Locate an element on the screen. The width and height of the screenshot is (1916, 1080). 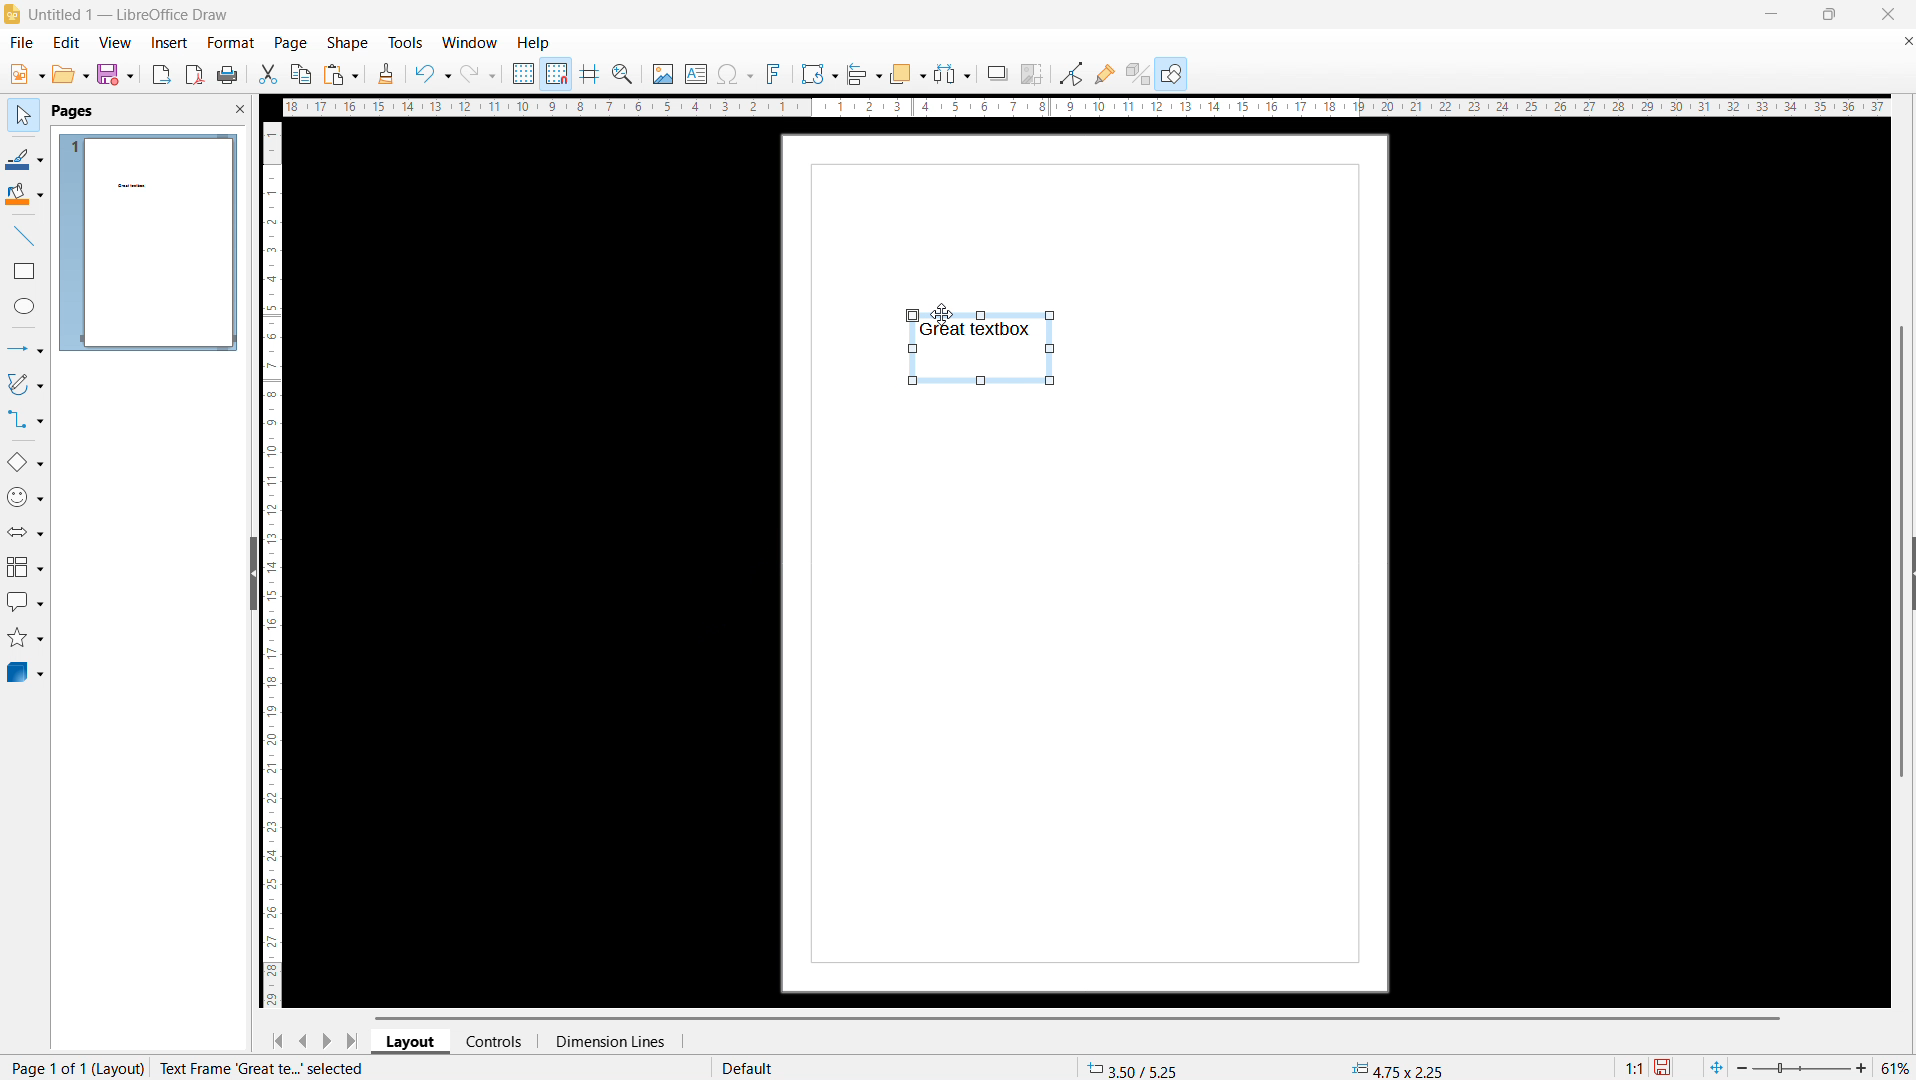
copy is located at coordinates (300, 73).